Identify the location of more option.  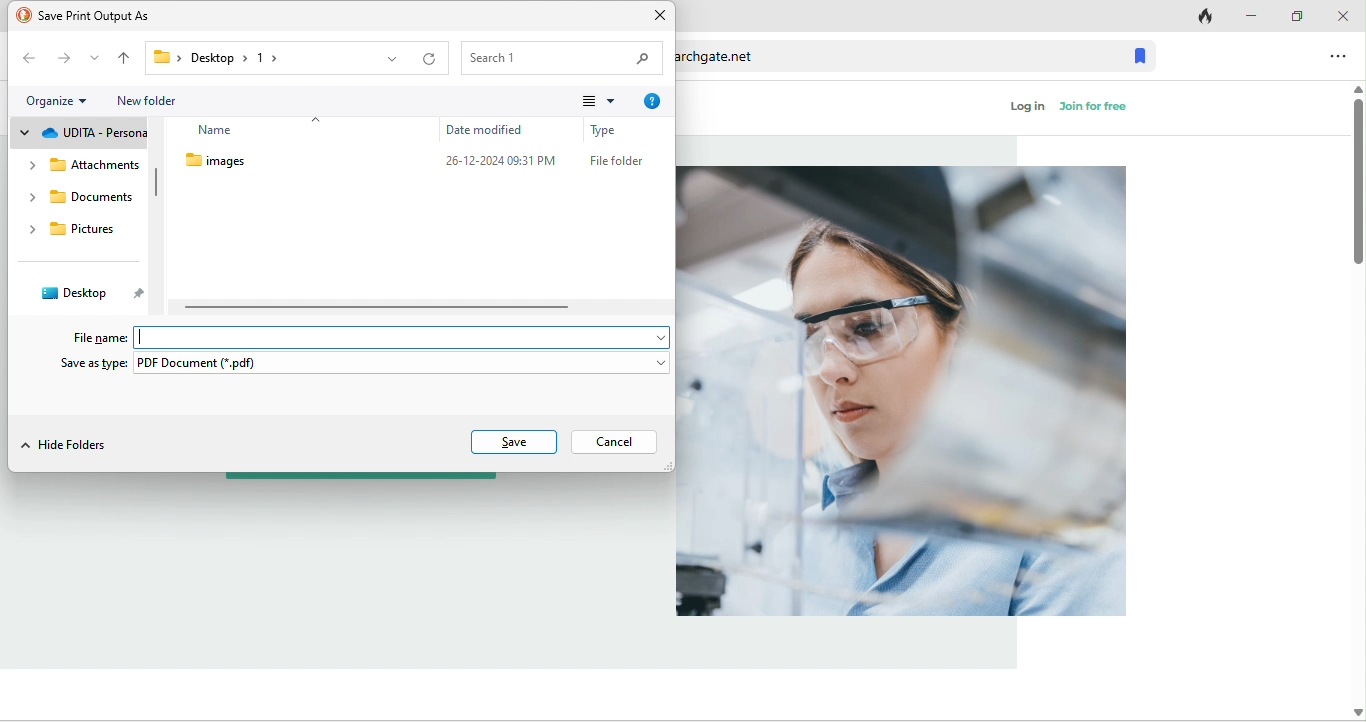
(598, 101).